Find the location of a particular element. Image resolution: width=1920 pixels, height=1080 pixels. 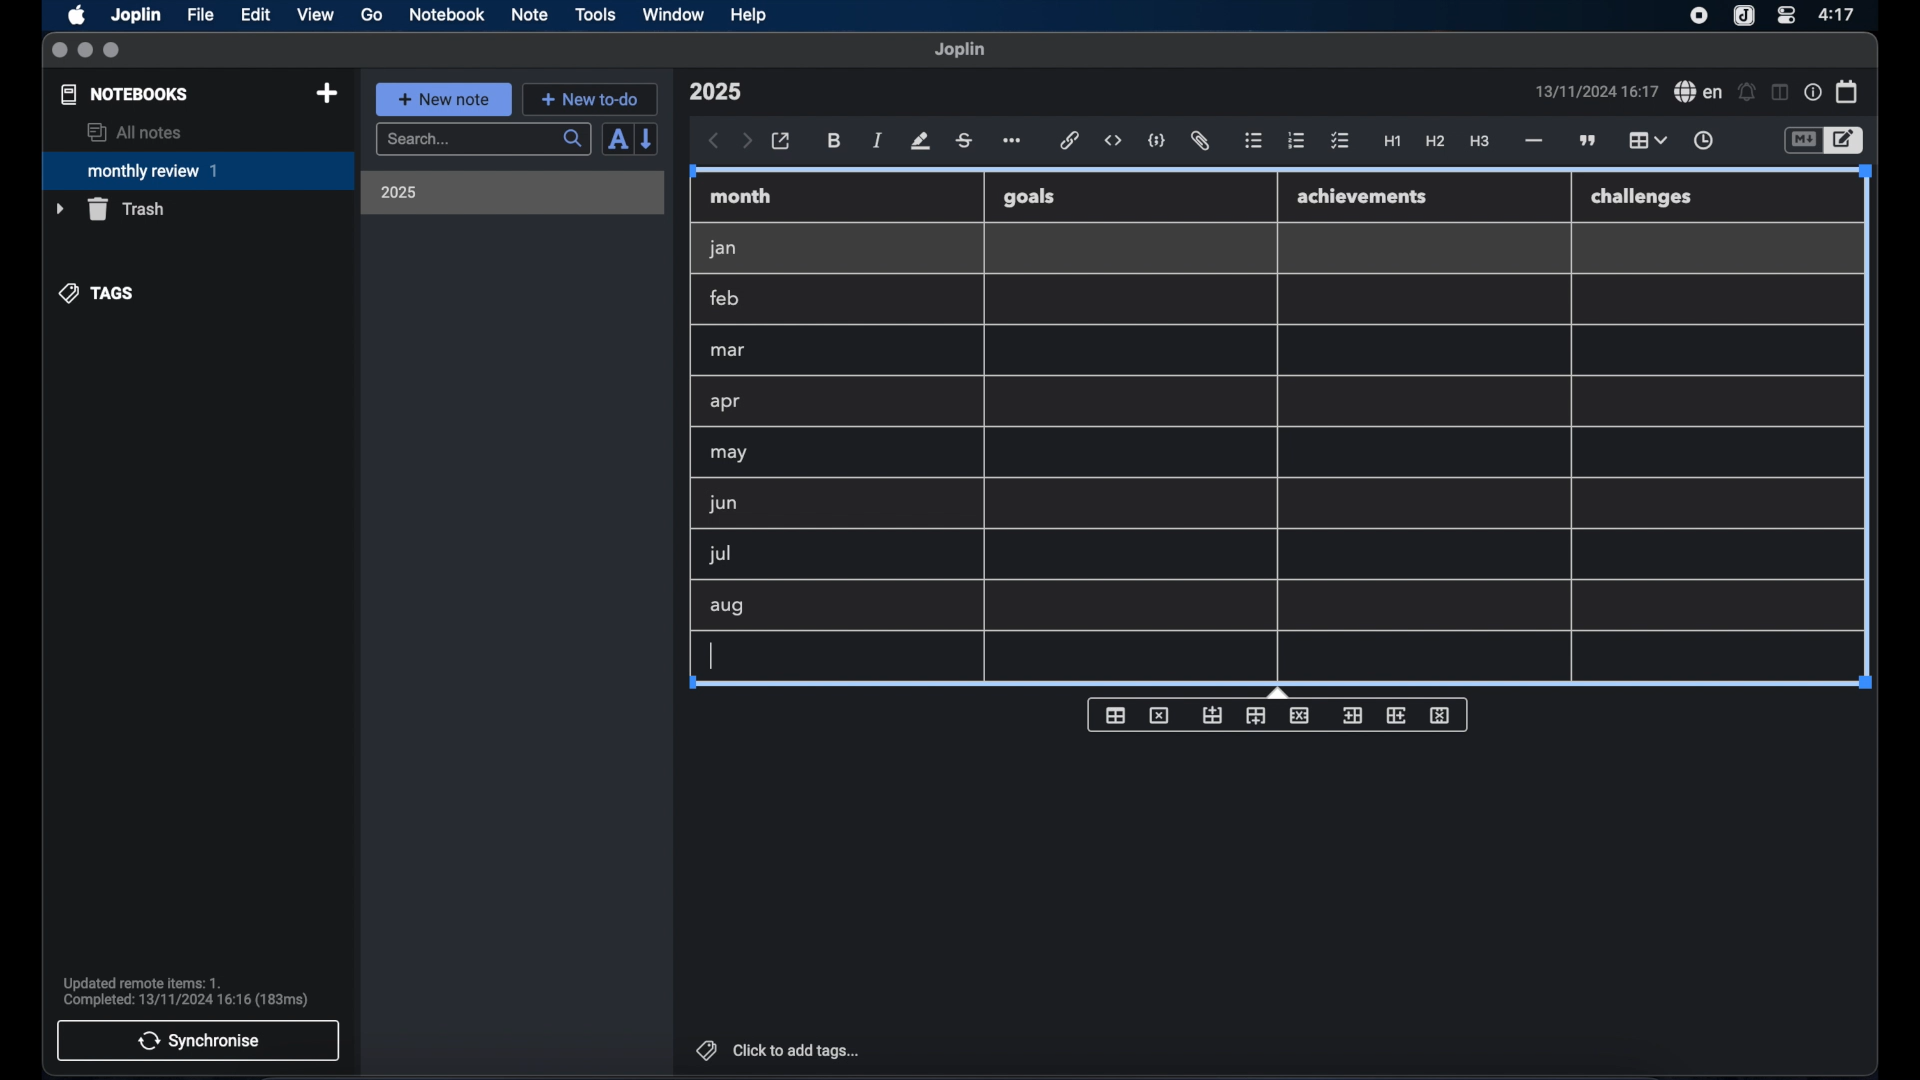

text cursor is located at coordinates (711, 655).